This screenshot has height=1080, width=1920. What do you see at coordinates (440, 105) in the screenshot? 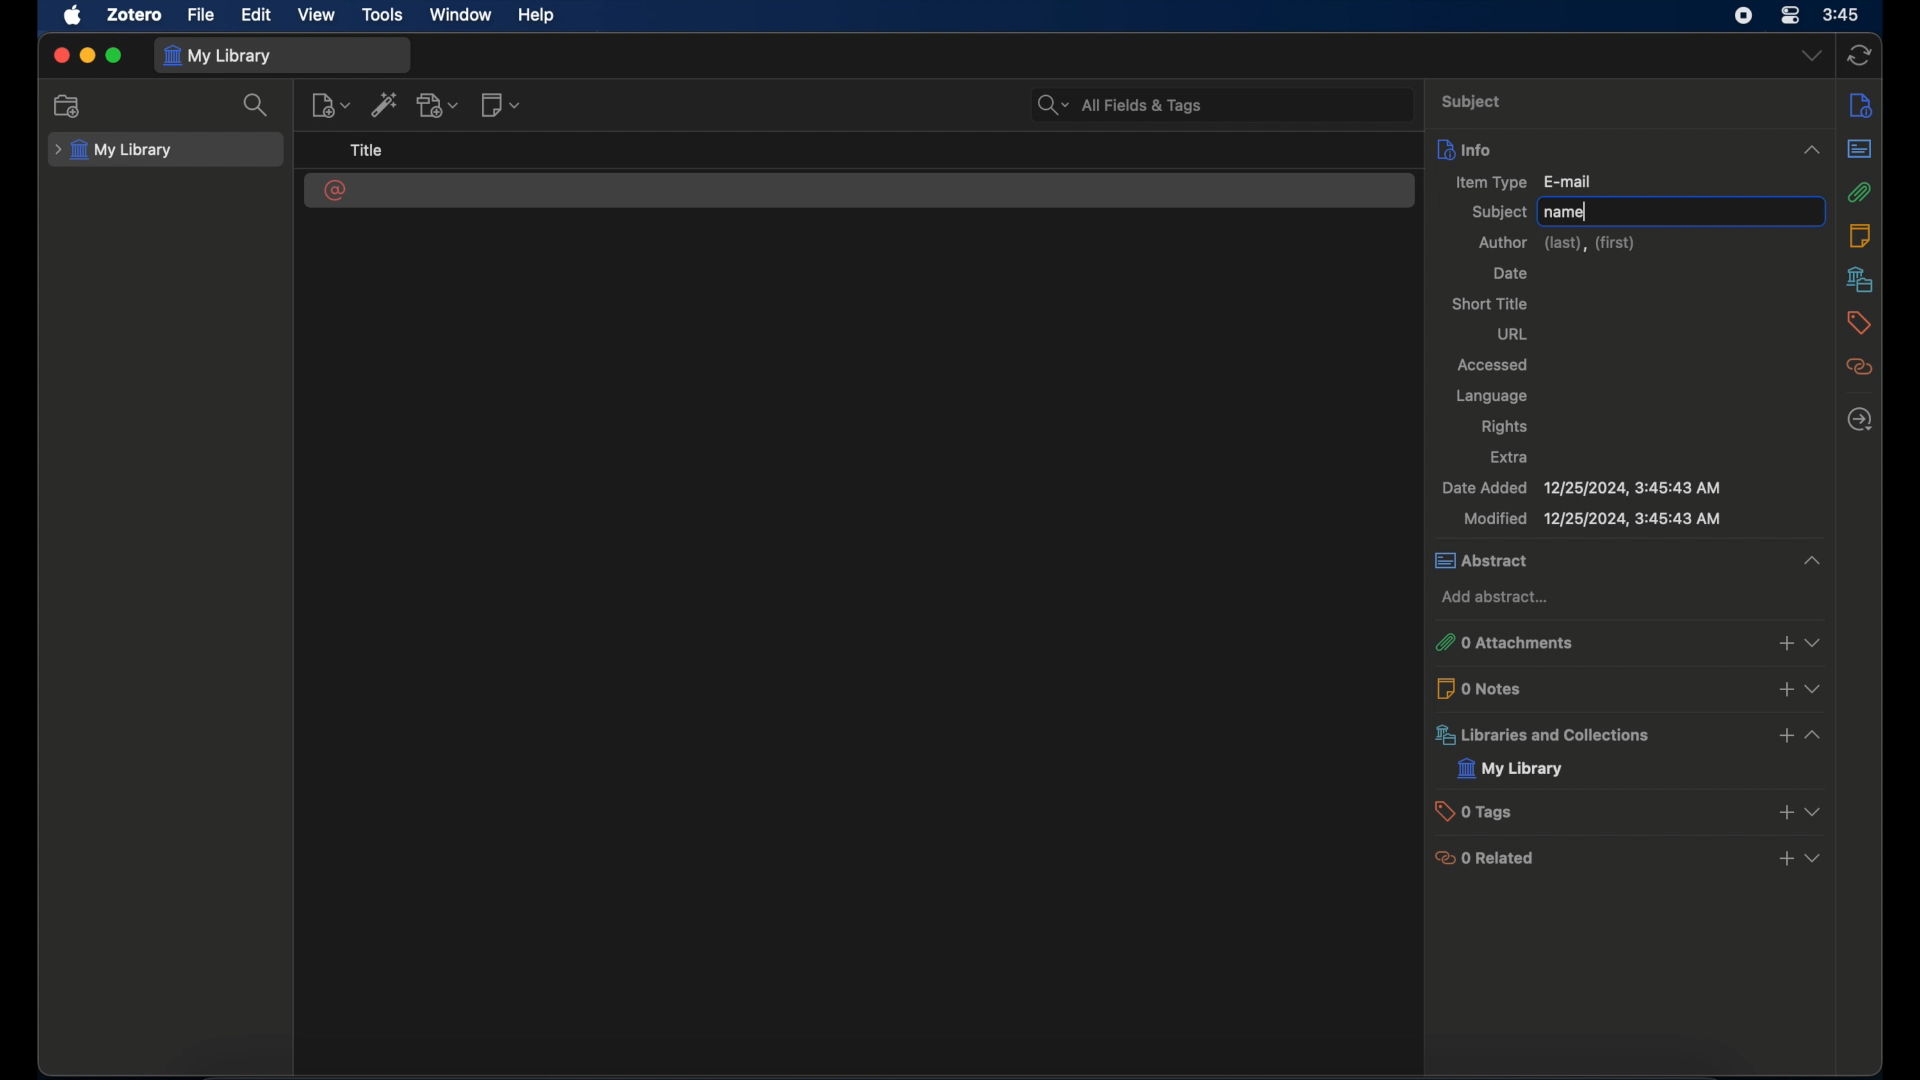
I see `add attachment` at bounding box center [440, 105].